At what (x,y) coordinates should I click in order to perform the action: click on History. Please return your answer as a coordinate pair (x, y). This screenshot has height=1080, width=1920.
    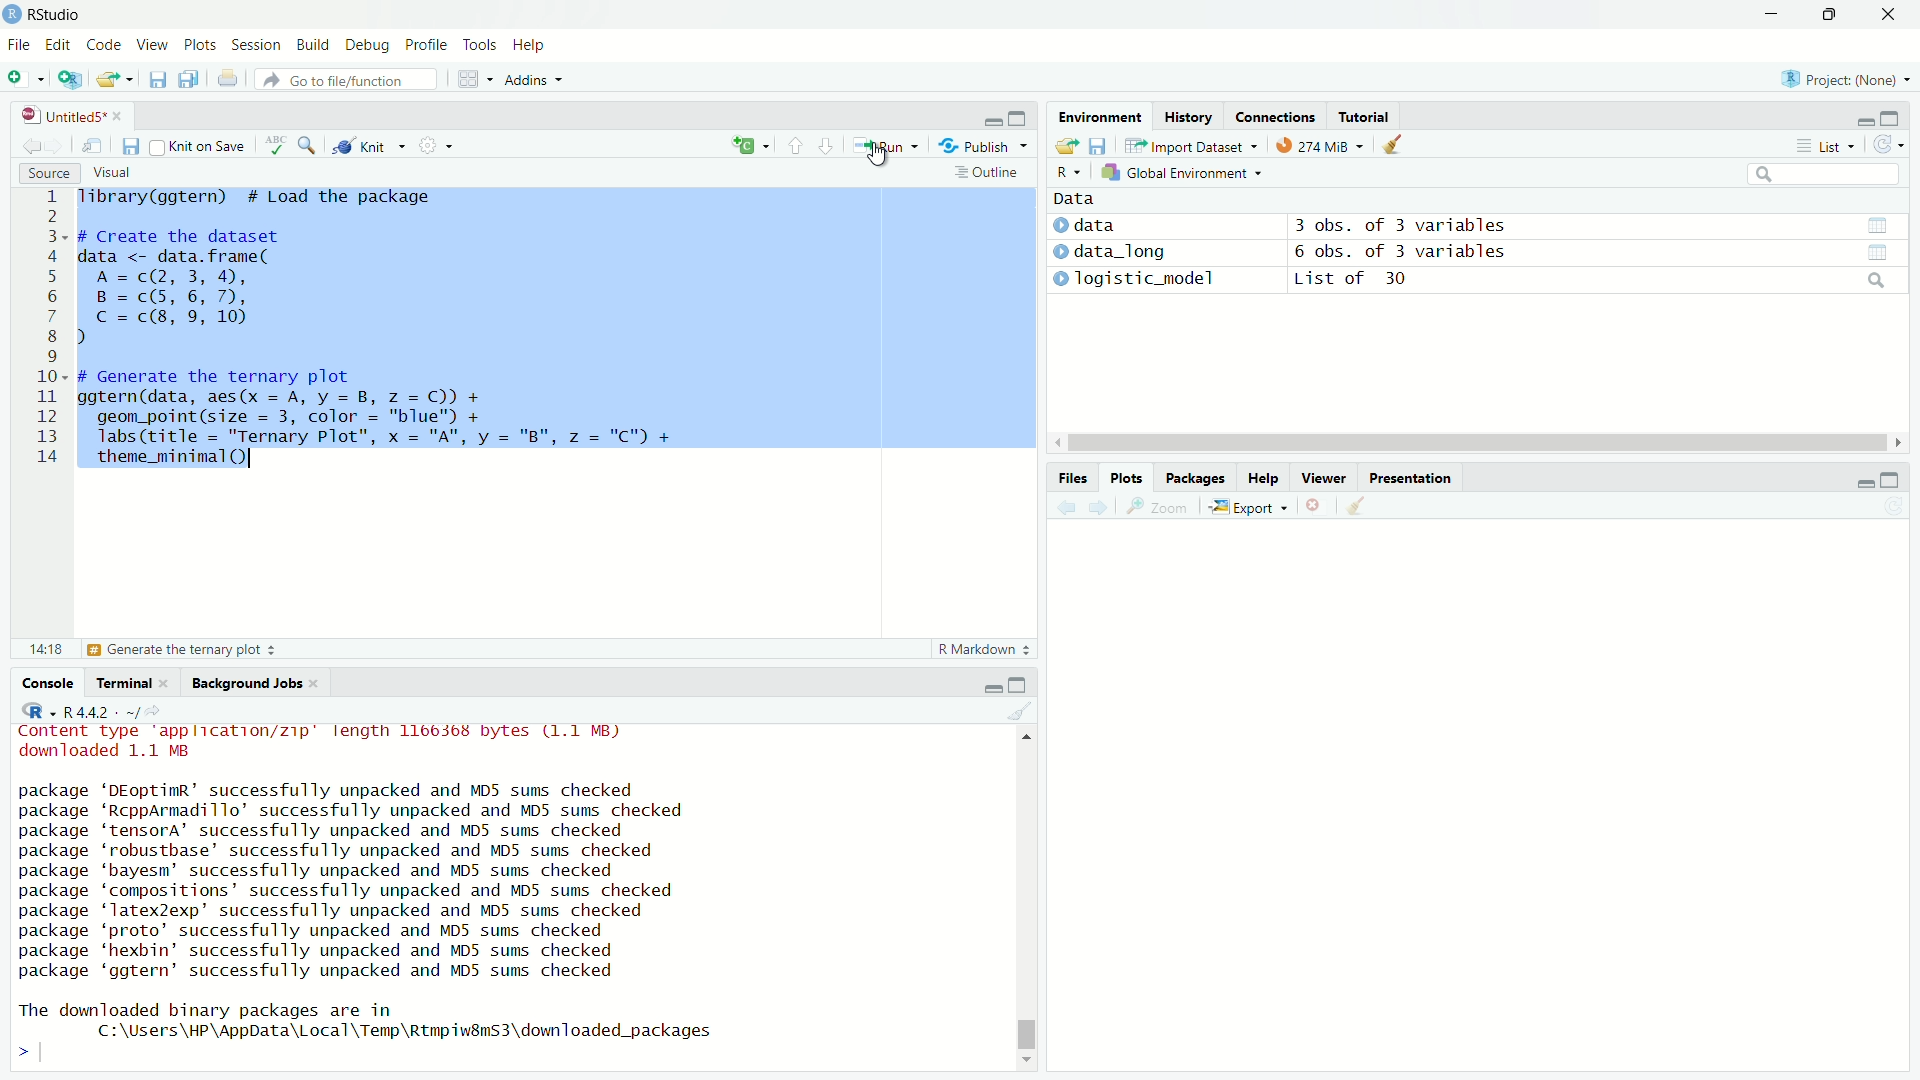
    Looking at the image, I should click on (1187, 117).